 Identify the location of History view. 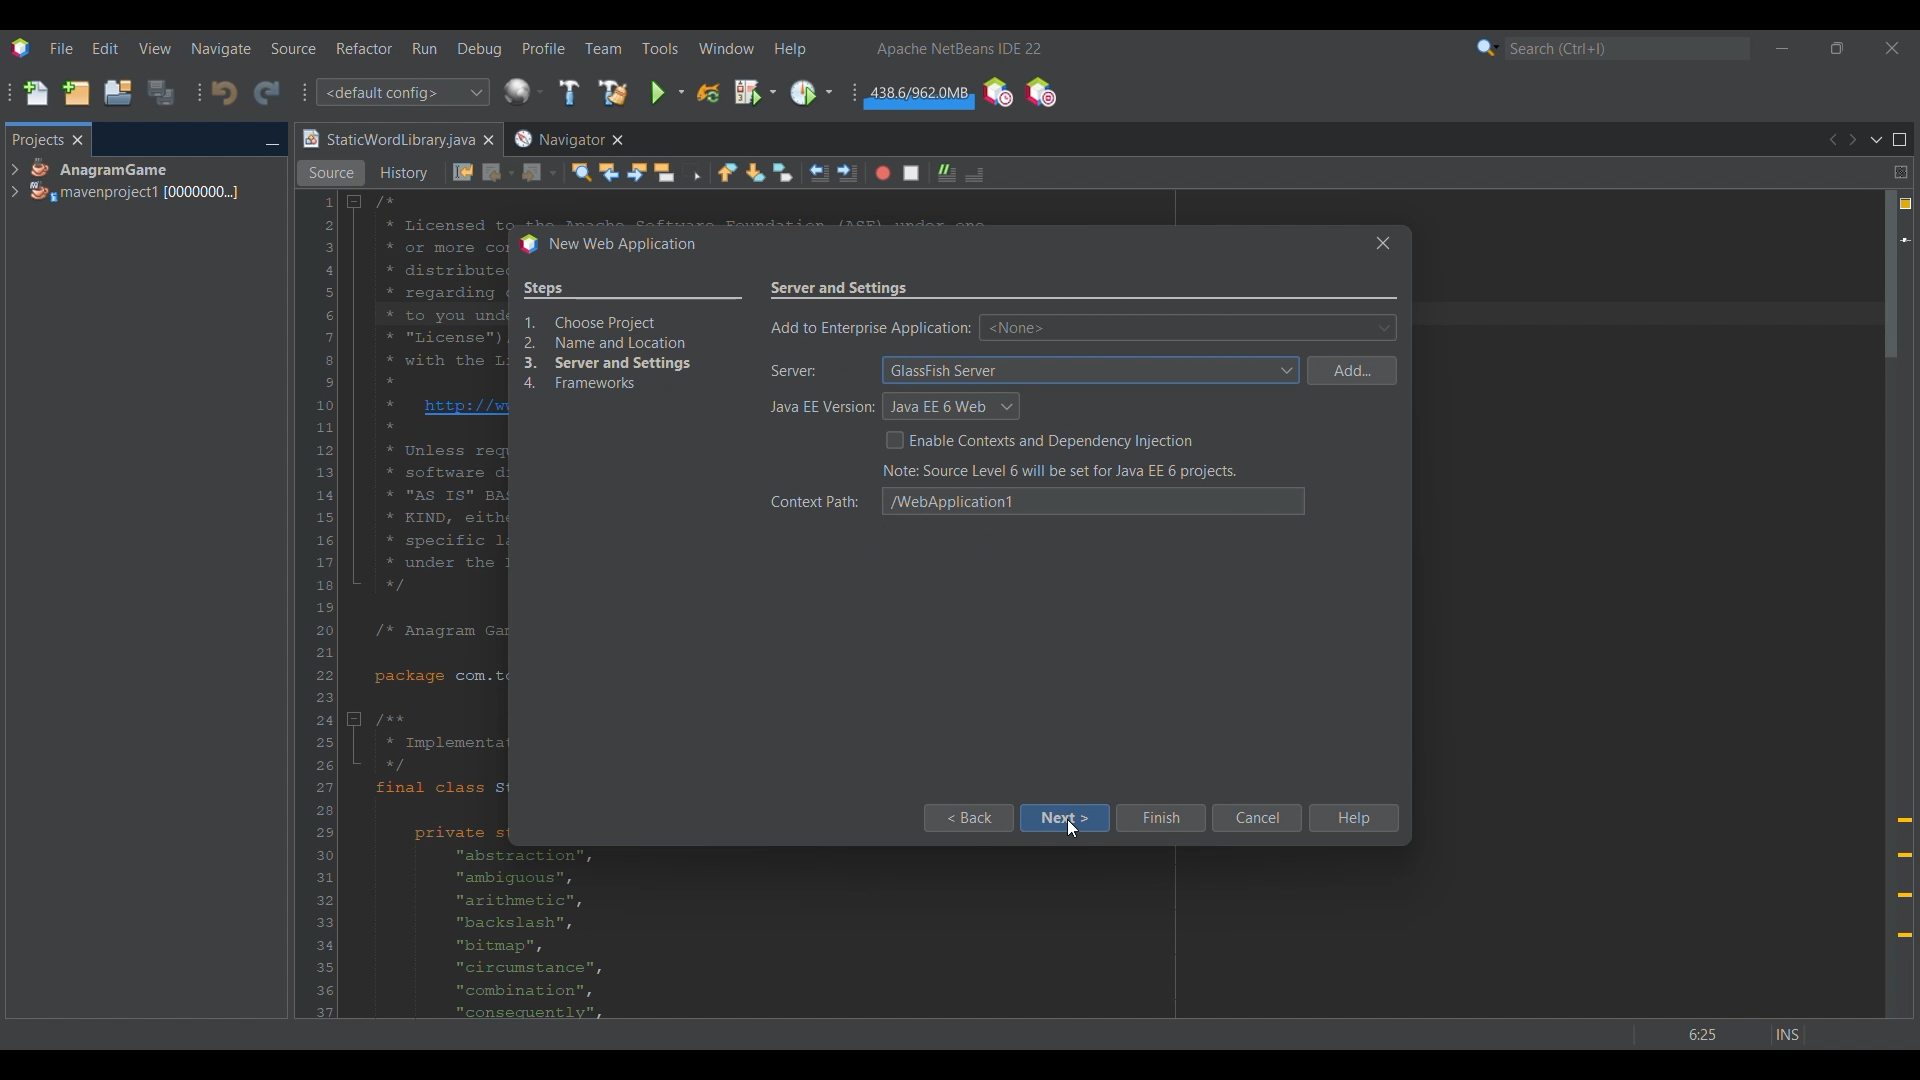
(406, 173).